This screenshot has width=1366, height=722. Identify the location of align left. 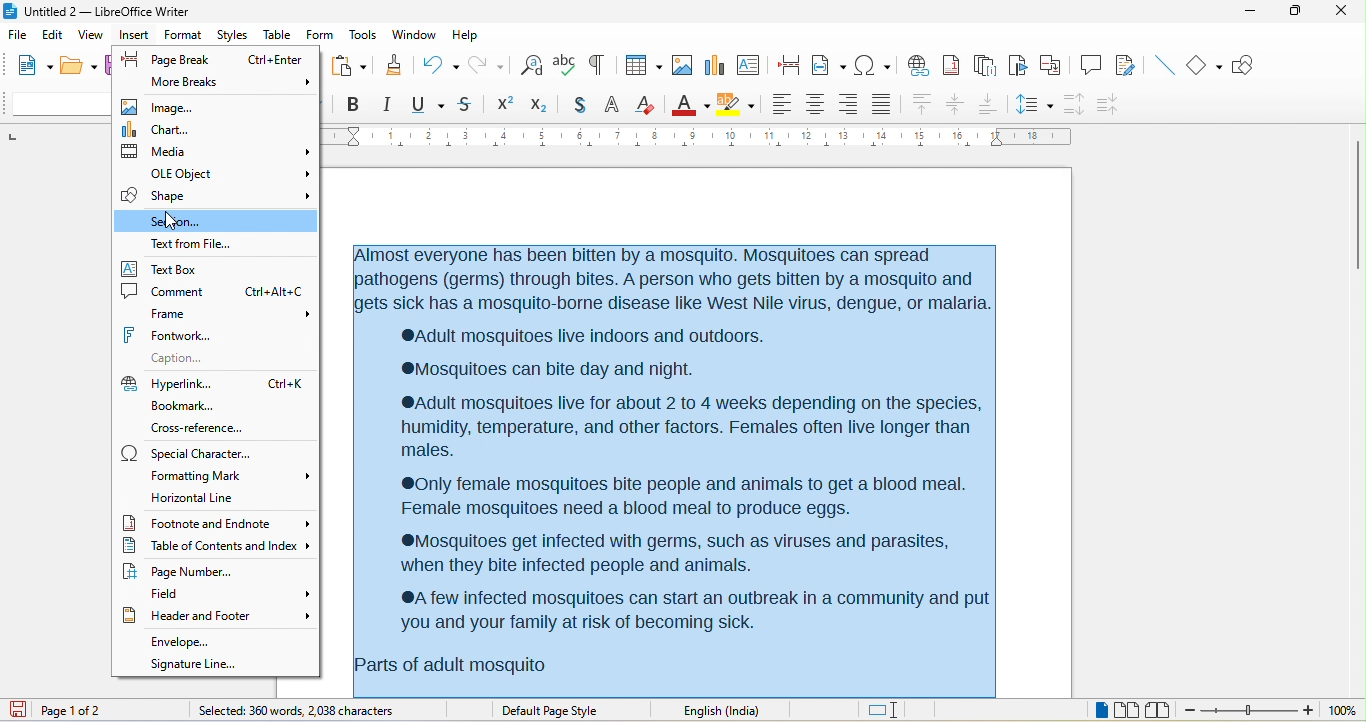
(781, 104).